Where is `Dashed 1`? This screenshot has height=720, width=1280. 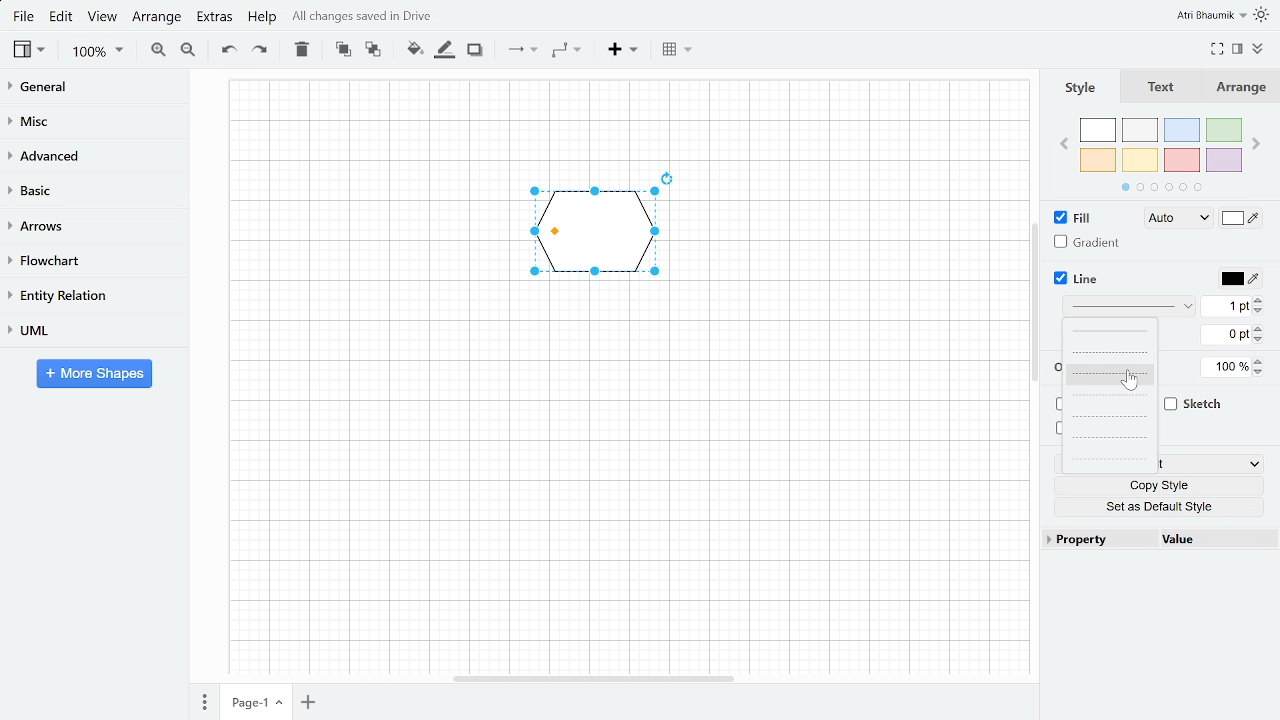
Dashed 1 is located at coordinates (1112, 352).